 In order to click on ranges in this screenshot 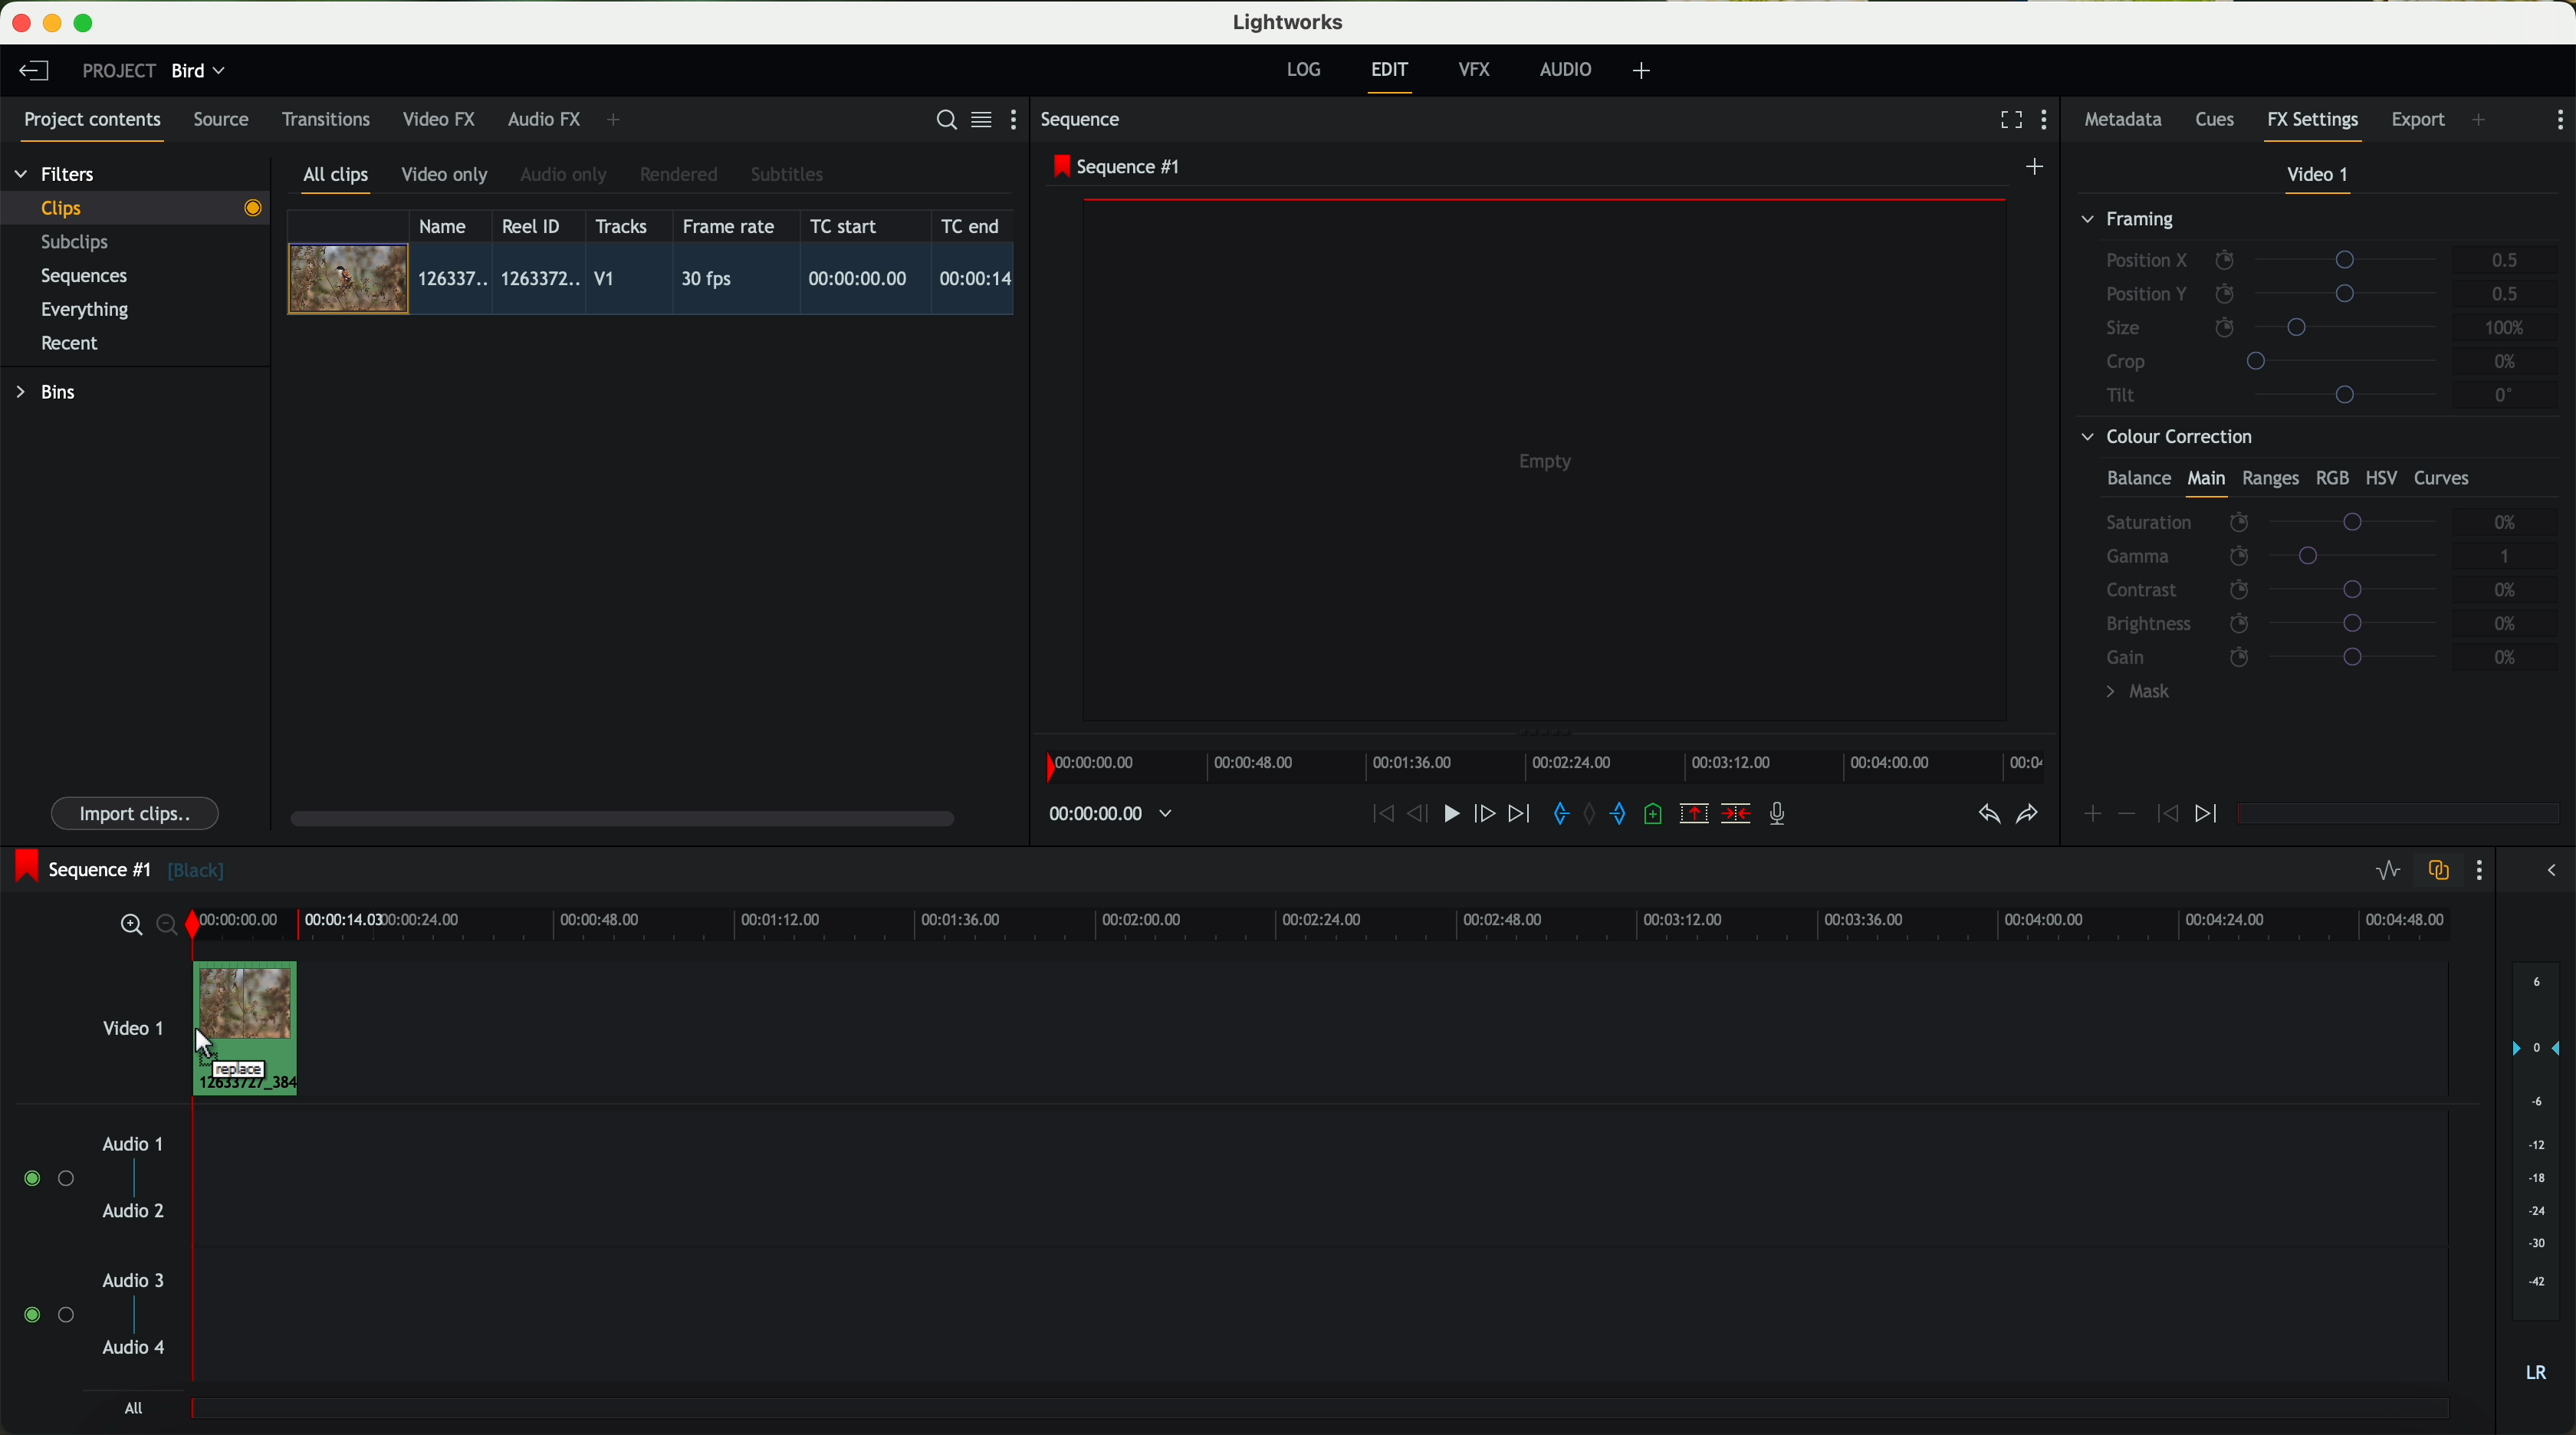, I will do `click(2270, 477)`.